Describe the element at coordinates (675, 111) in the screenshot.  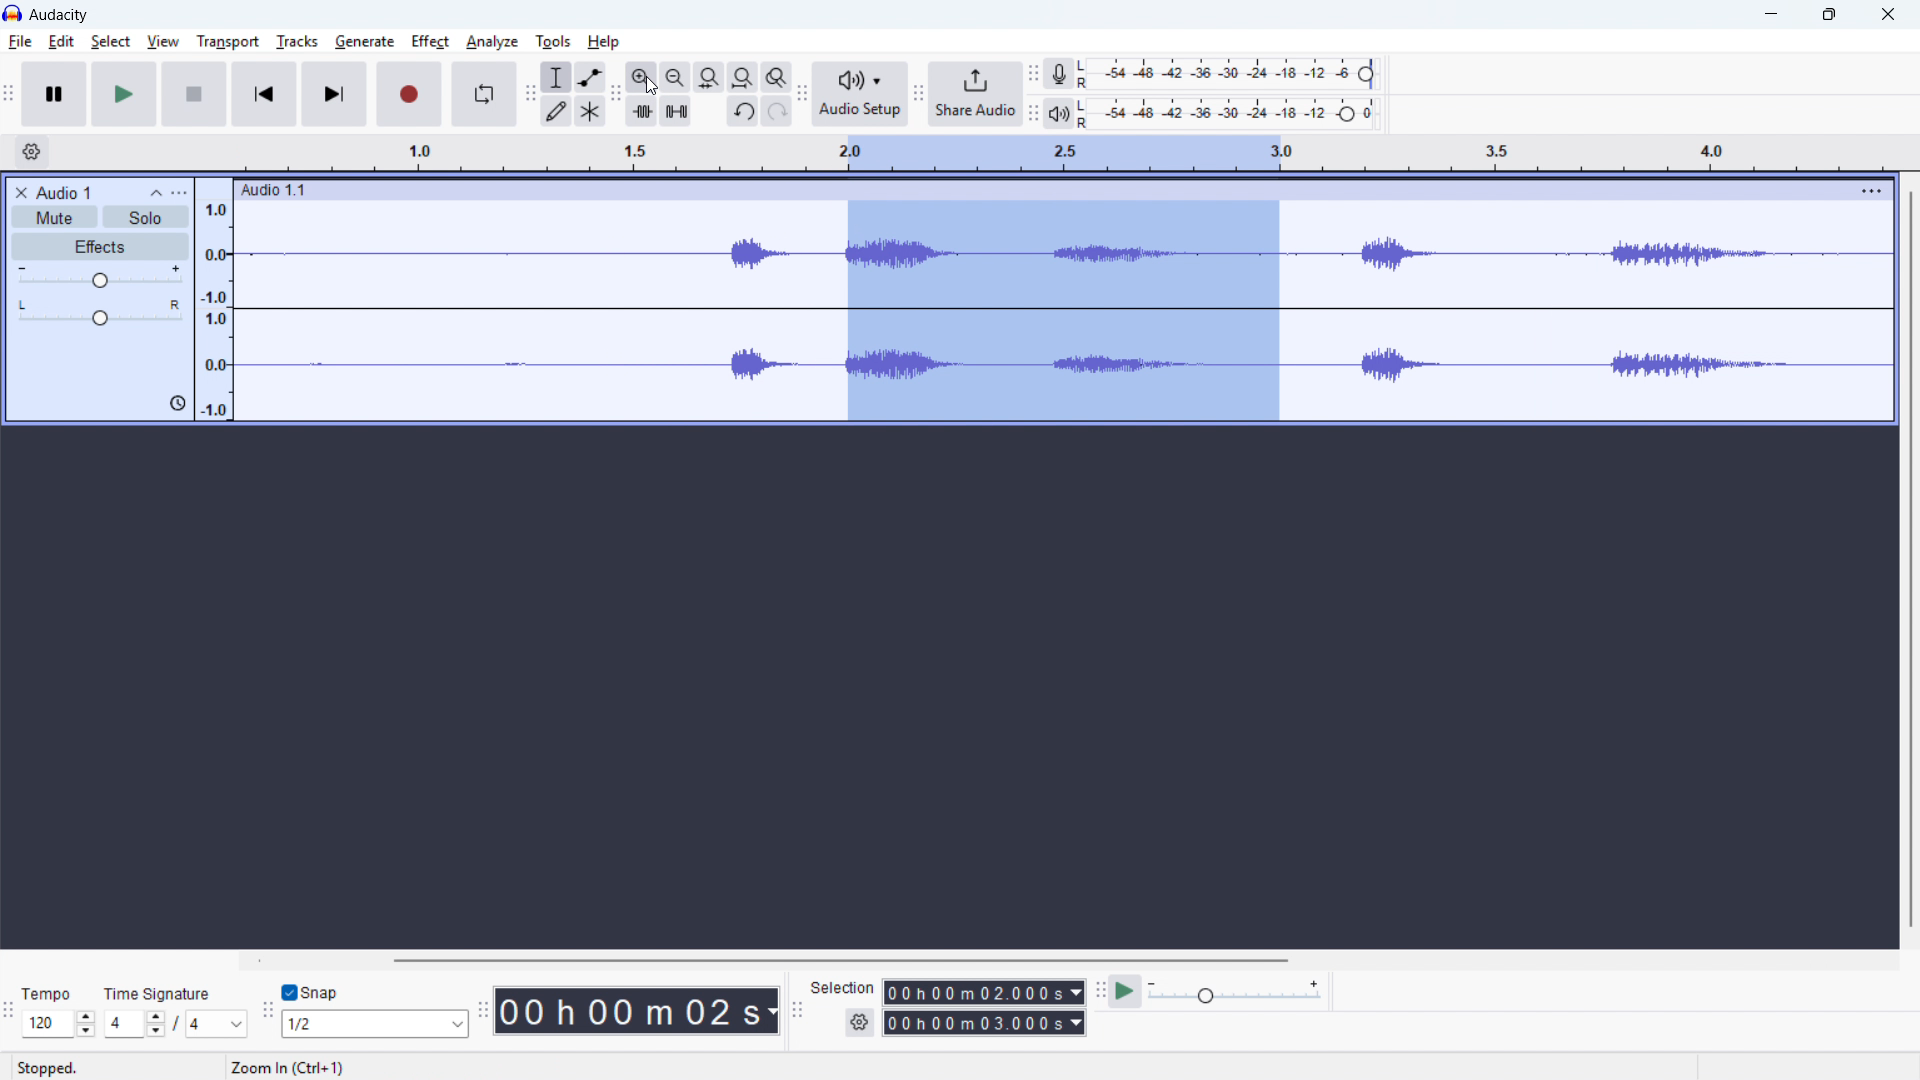
I see `Silence audio selection` at that location.